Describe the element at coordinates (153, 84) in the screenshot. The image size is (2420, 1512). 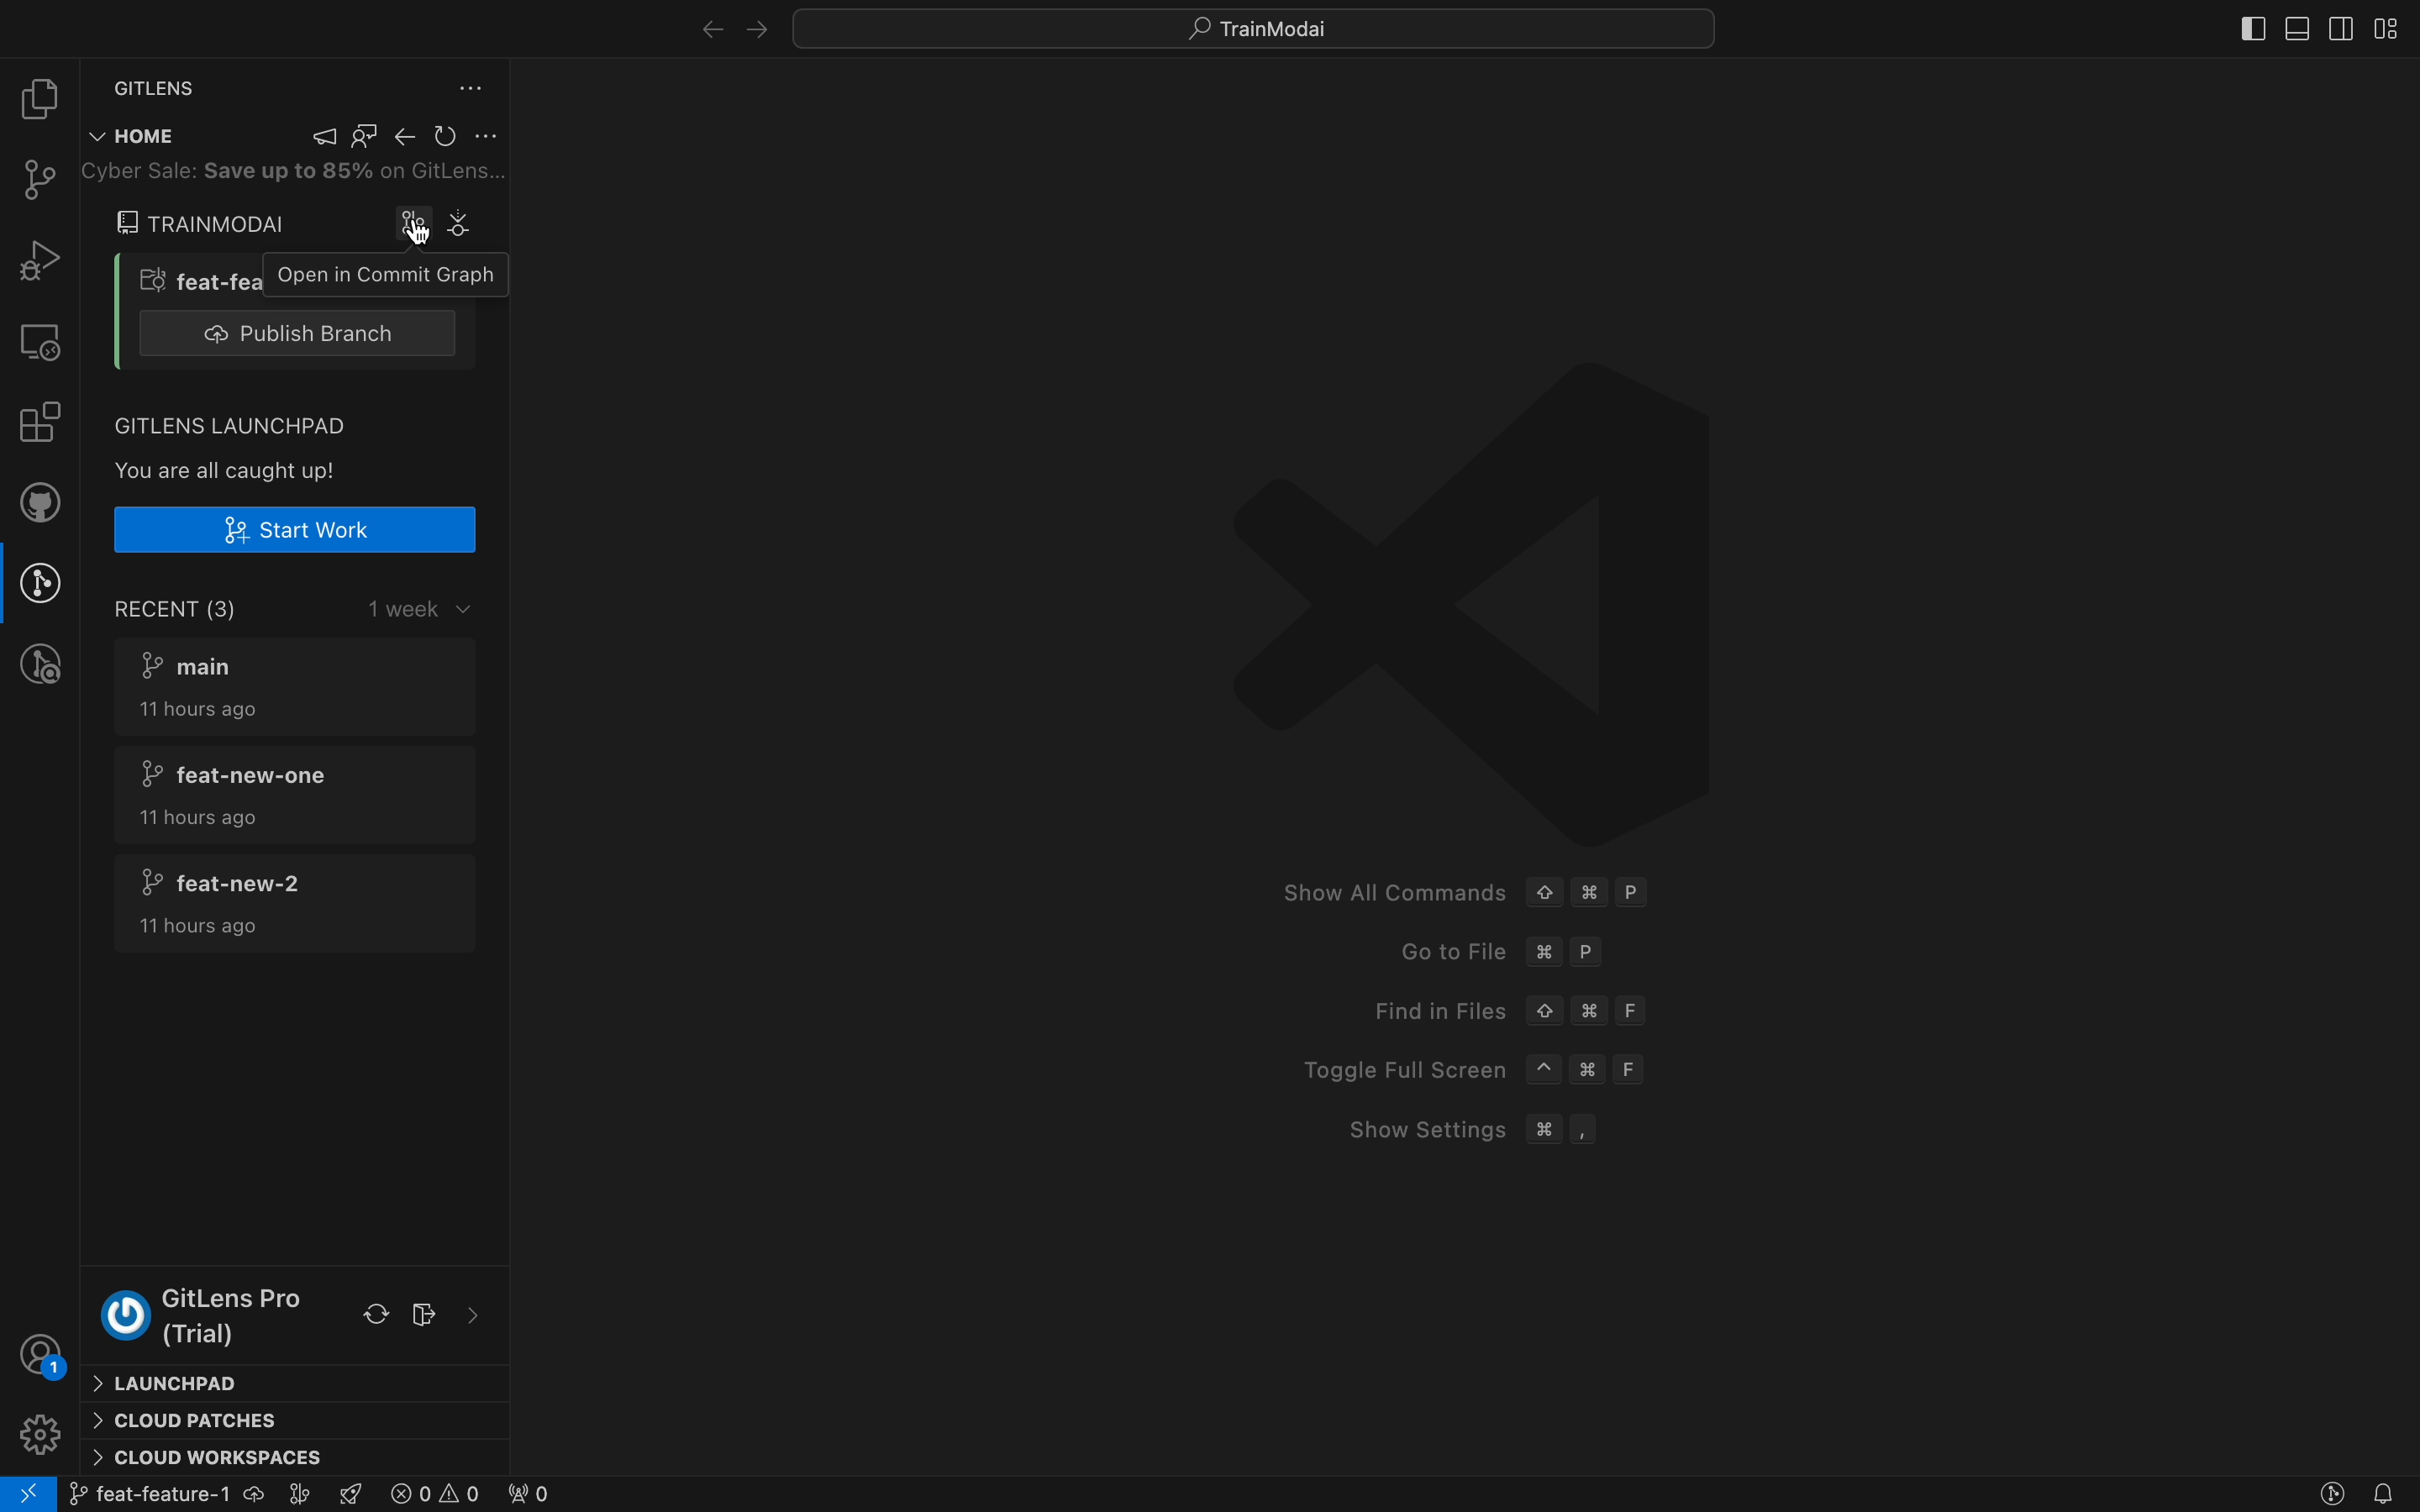
I see `GITLENS` at that location.